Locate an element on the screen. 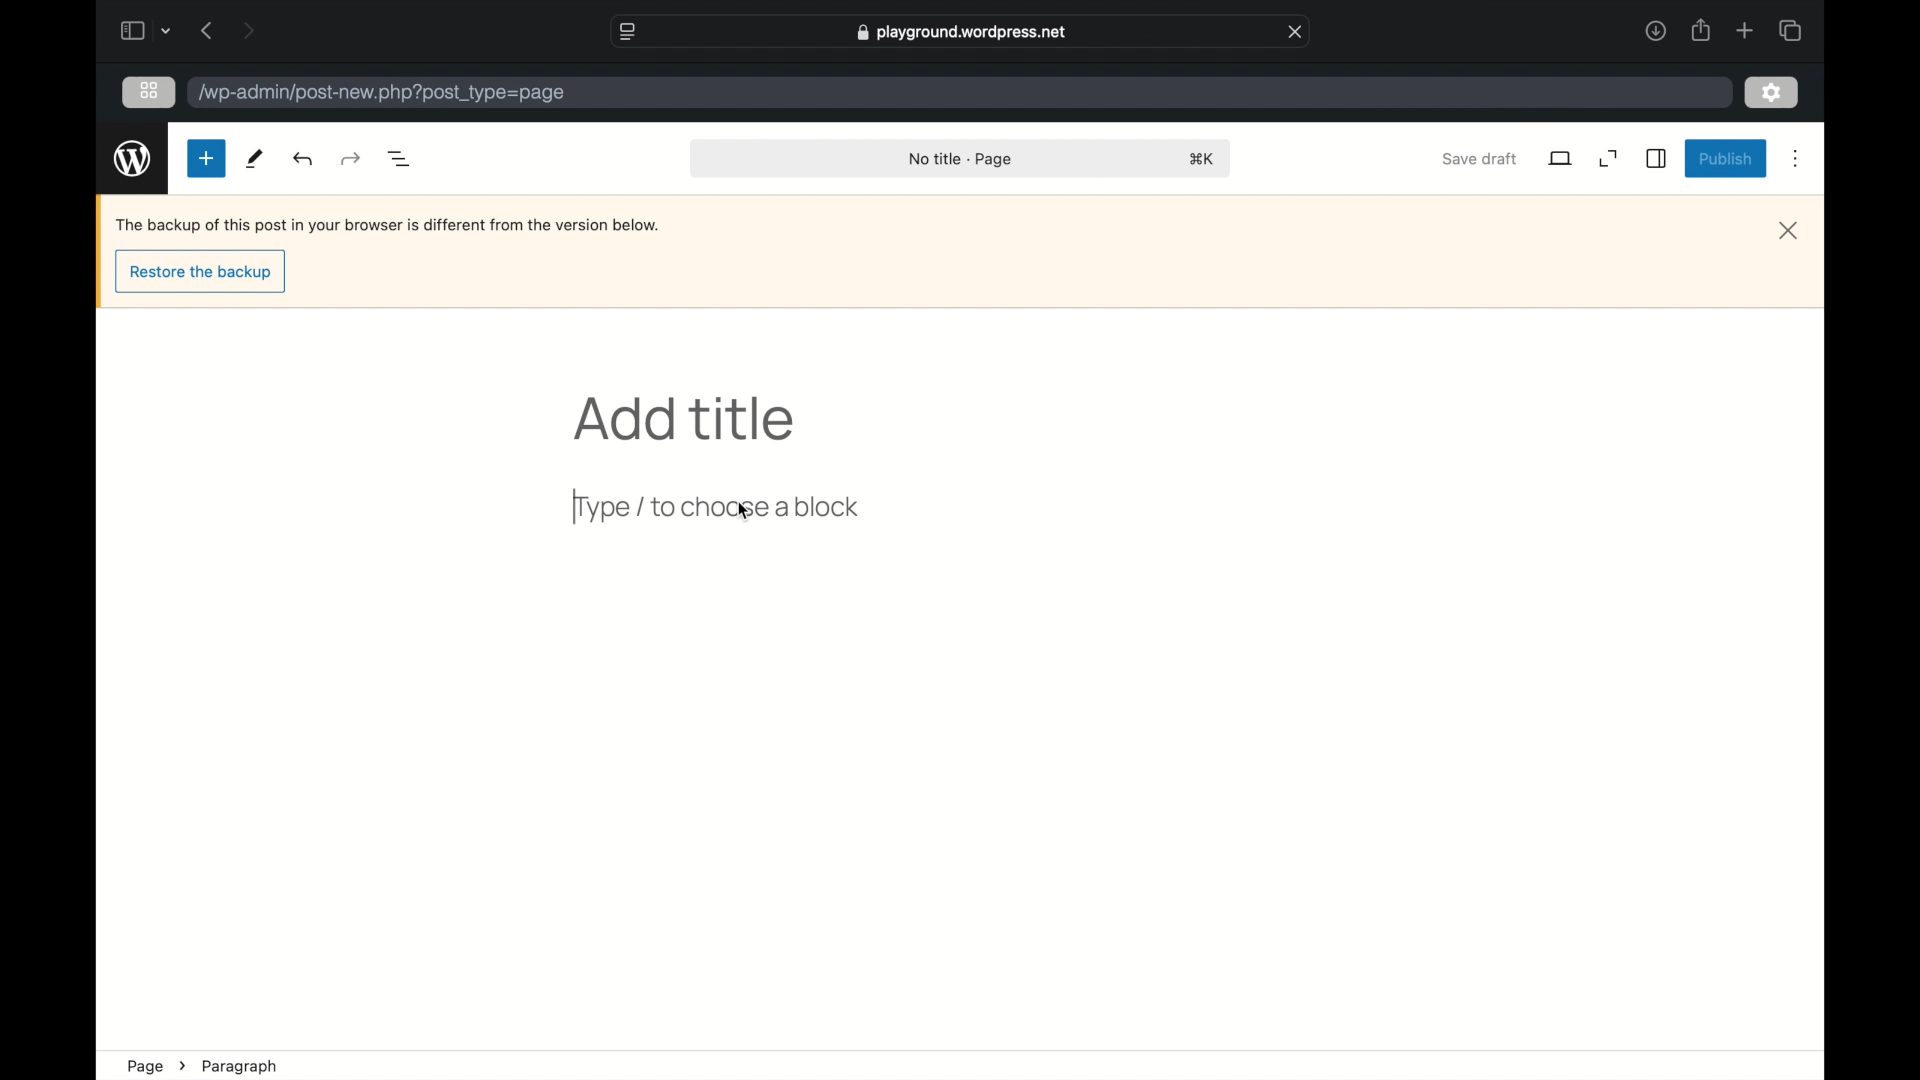 The image size is (1920, 1080). settings is located at coordinates (1774, 91).